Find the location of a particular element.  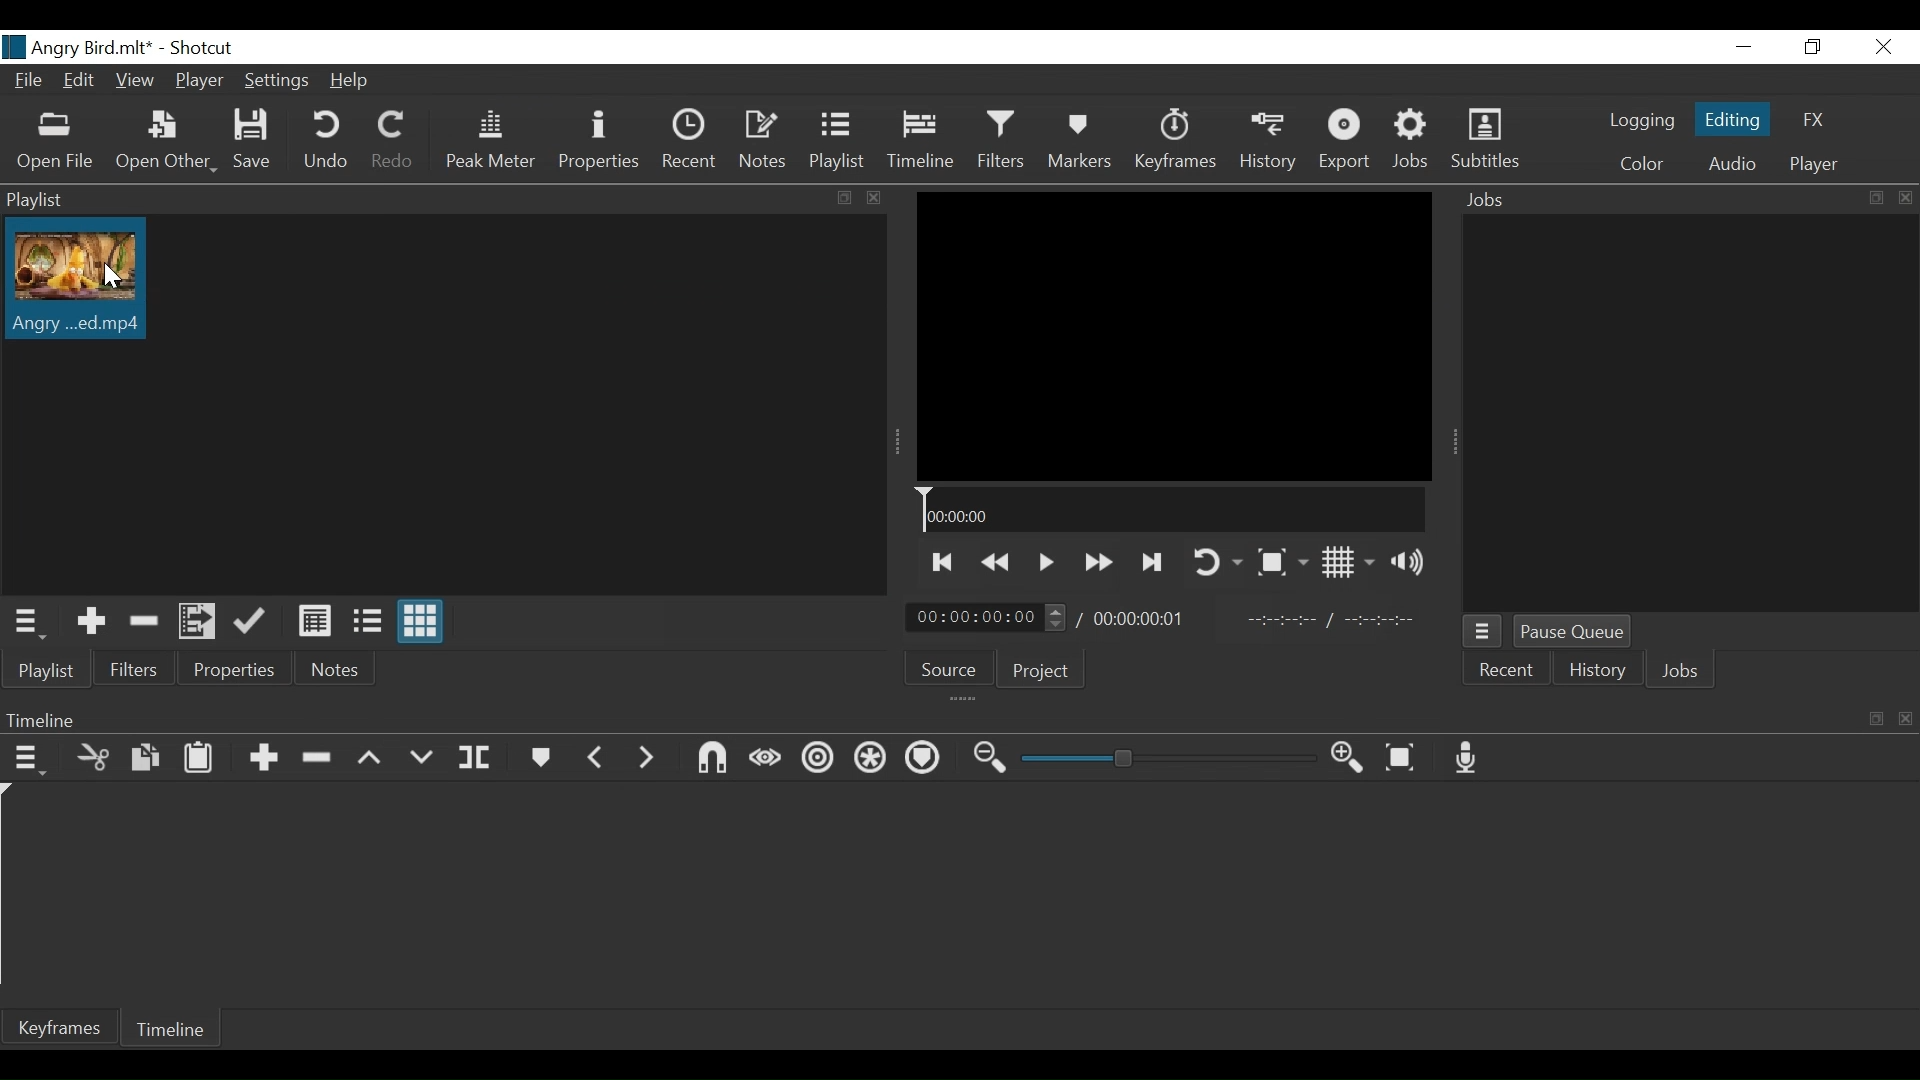

Ripple markers is located at coordinates (922, 760).